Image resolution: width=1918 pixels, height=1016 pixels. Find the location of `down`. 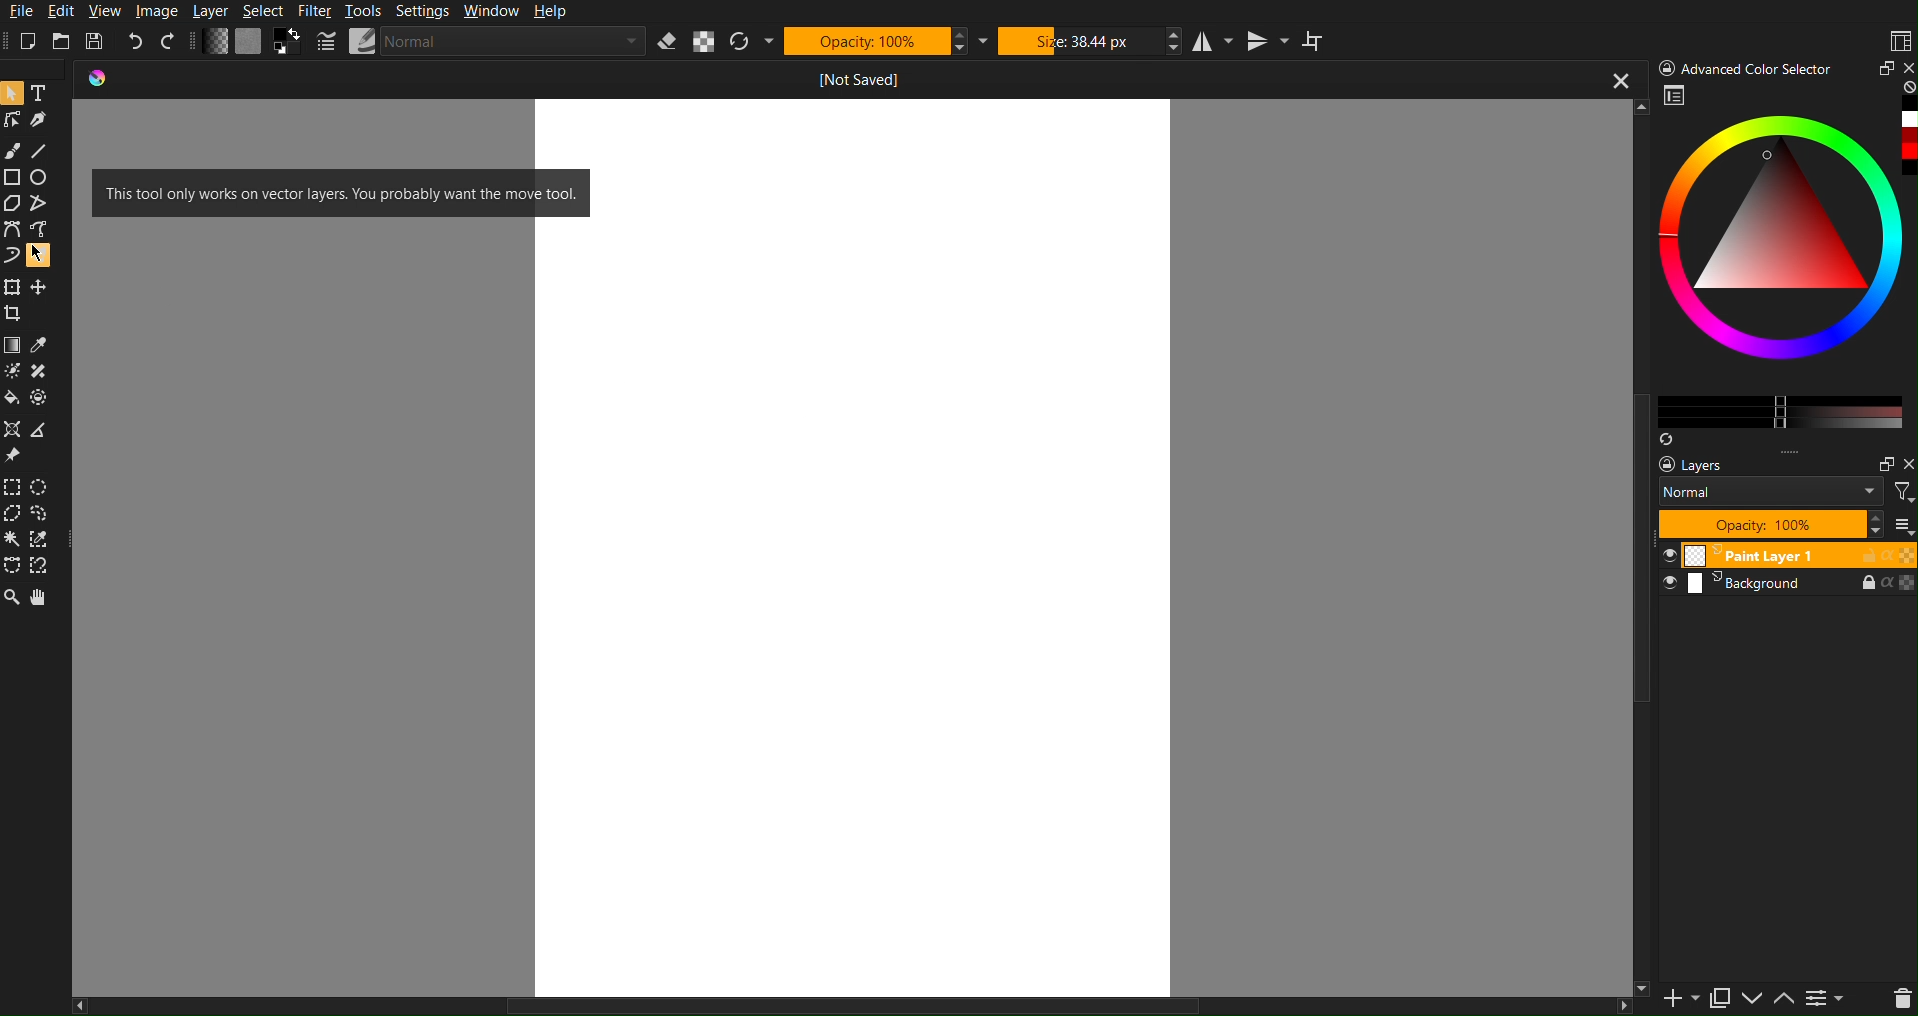

down is located at coordinates (1751, 1000).